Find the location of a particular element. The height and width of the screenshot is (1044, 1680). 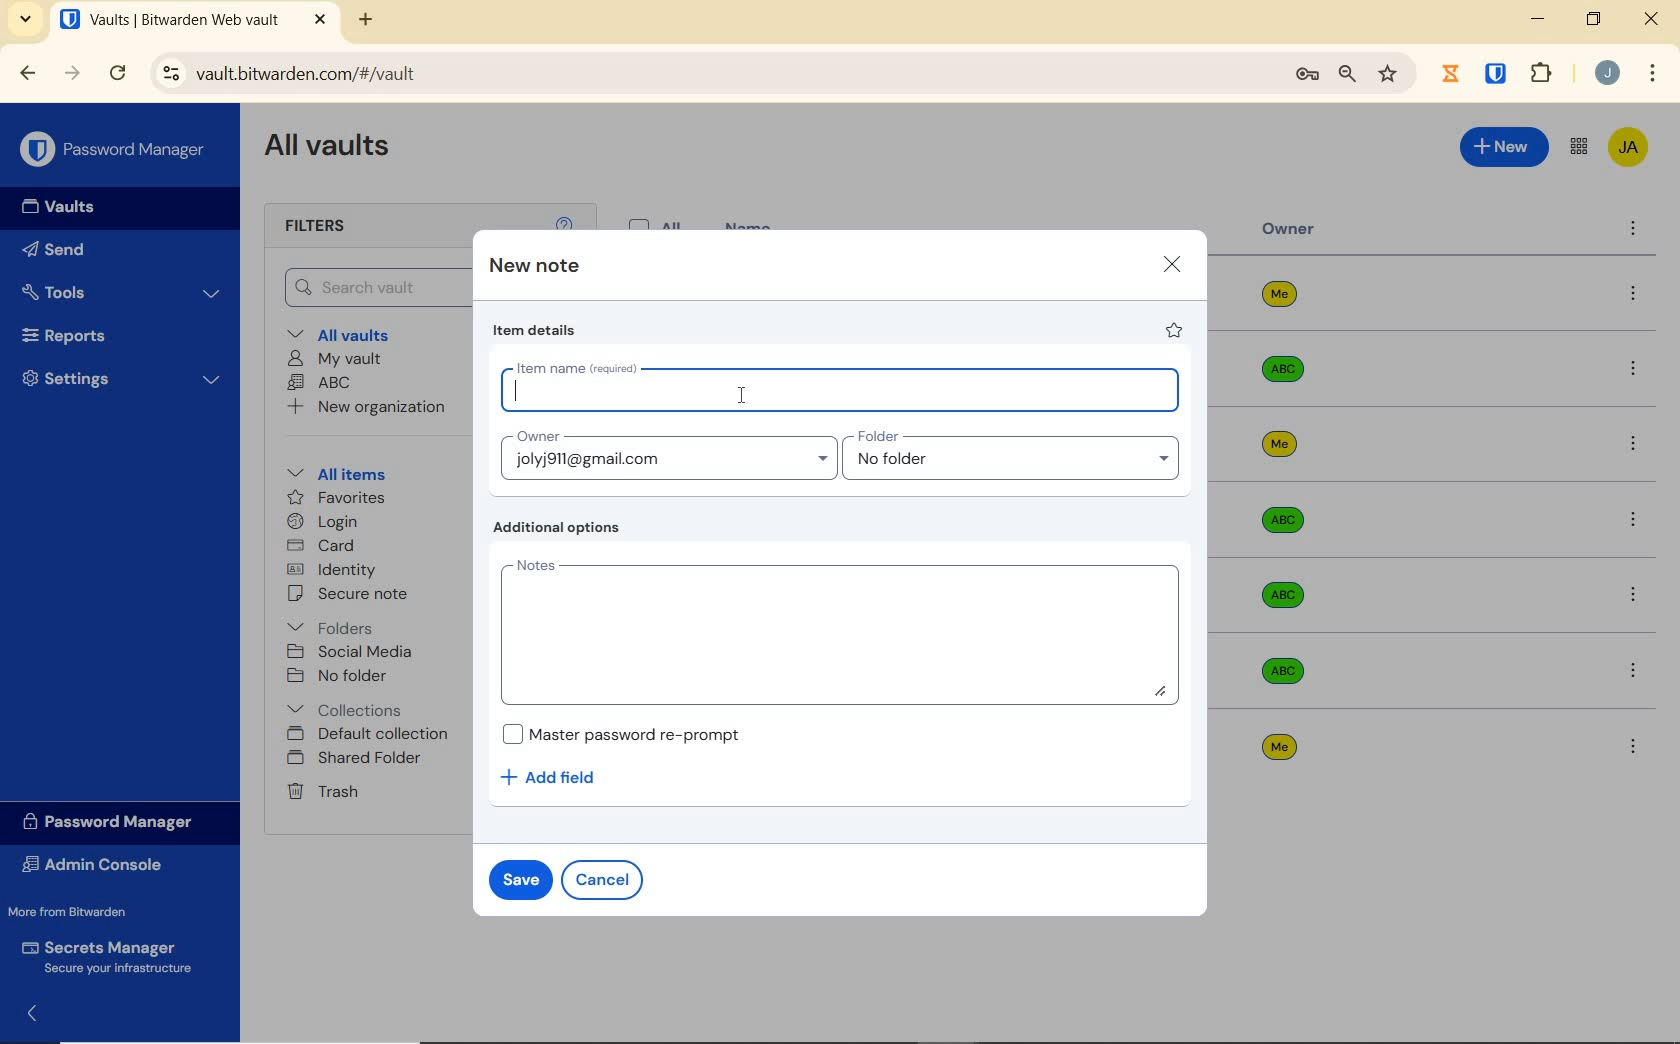

Master password re-prompt is located at coordinates (621, 734).